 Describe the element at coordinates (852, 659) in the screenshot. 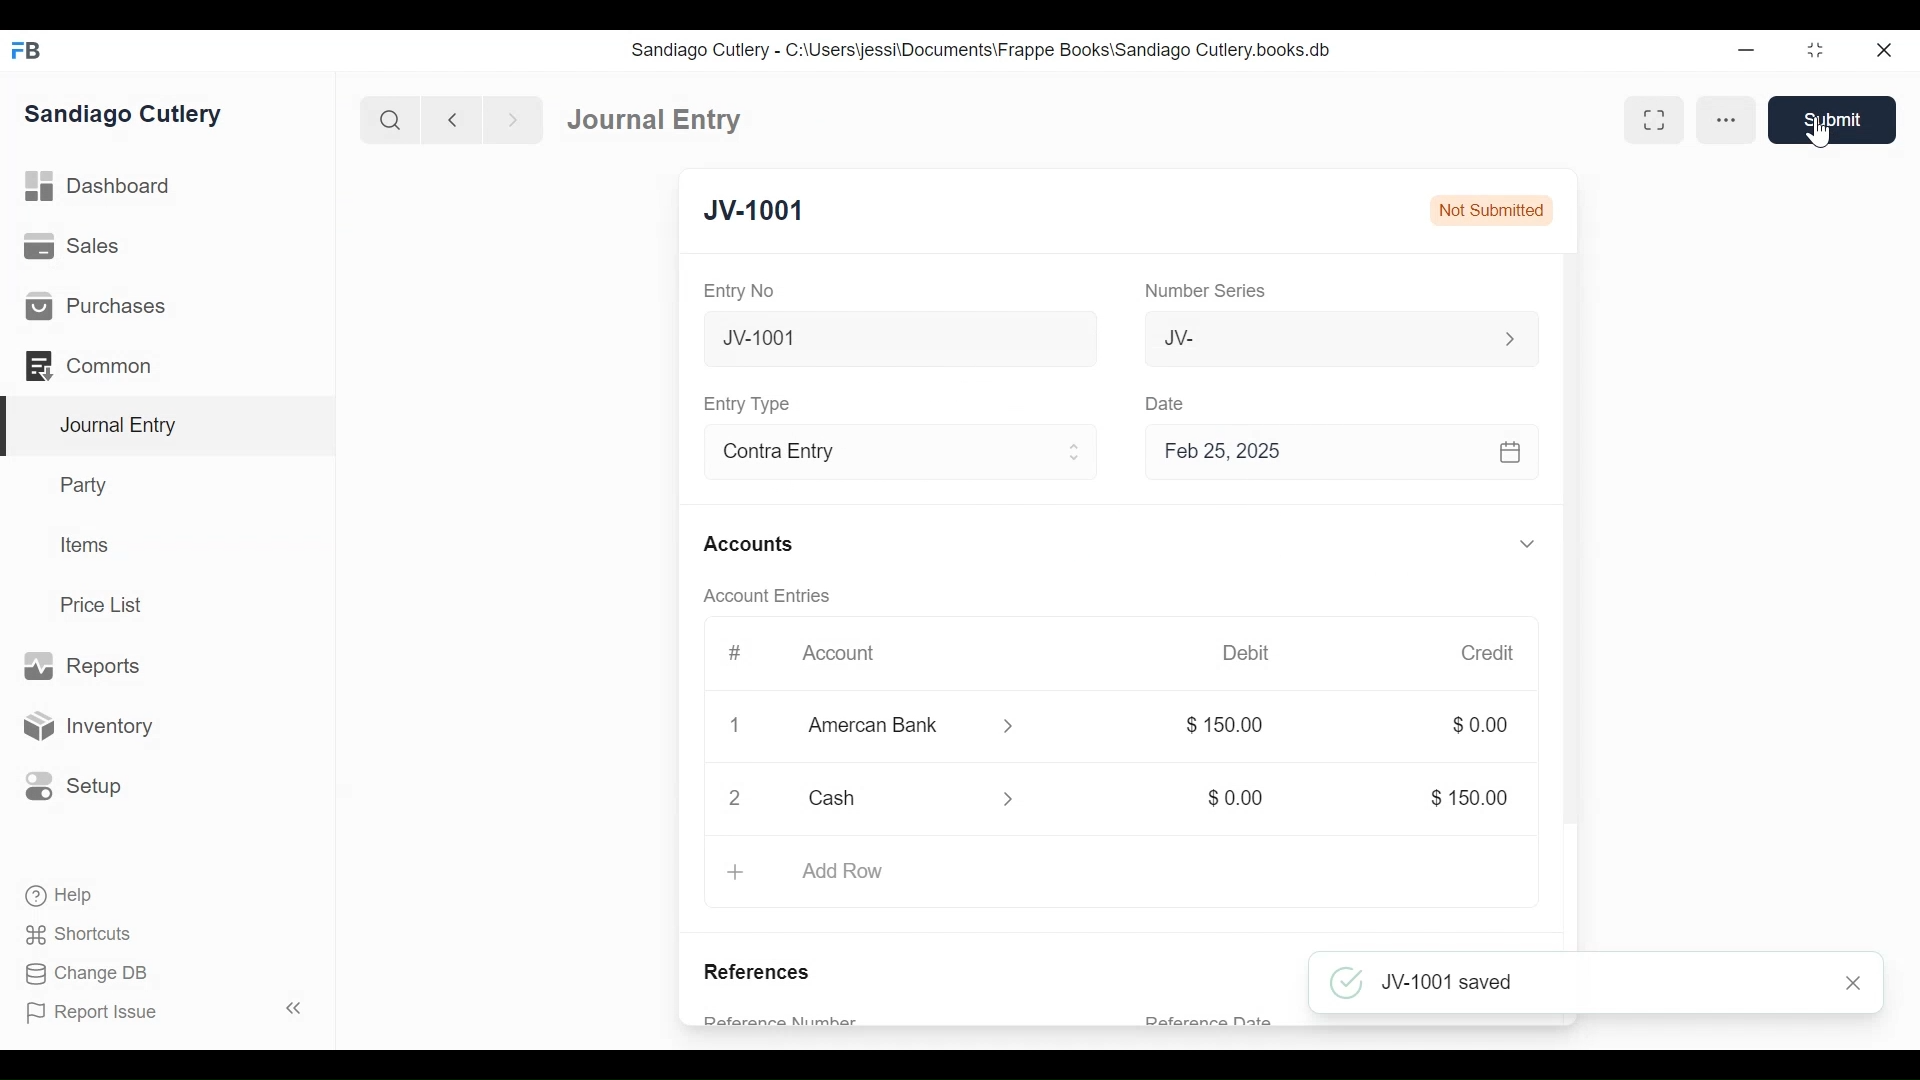

I see `Account` at that location.